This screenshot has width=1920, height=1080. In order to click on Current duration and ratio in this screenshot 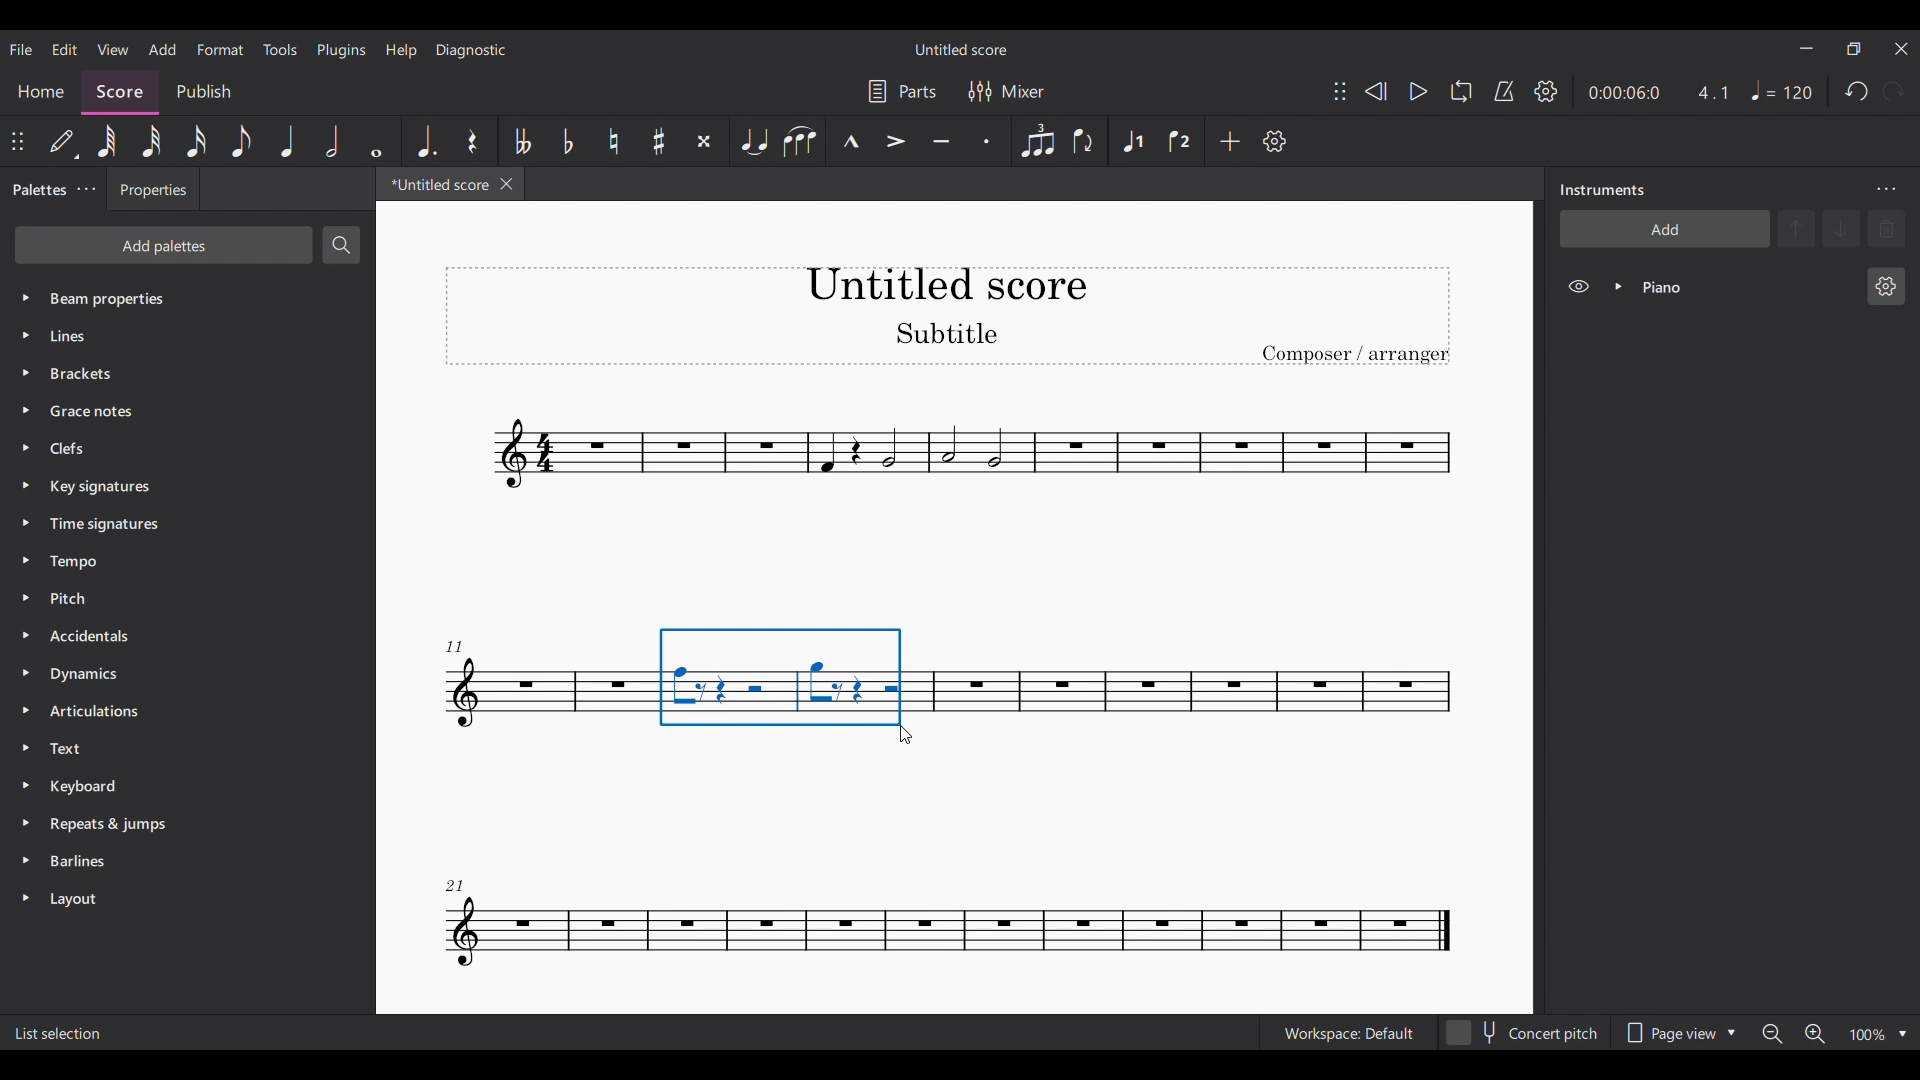, I will do `click(1658, 93)`.